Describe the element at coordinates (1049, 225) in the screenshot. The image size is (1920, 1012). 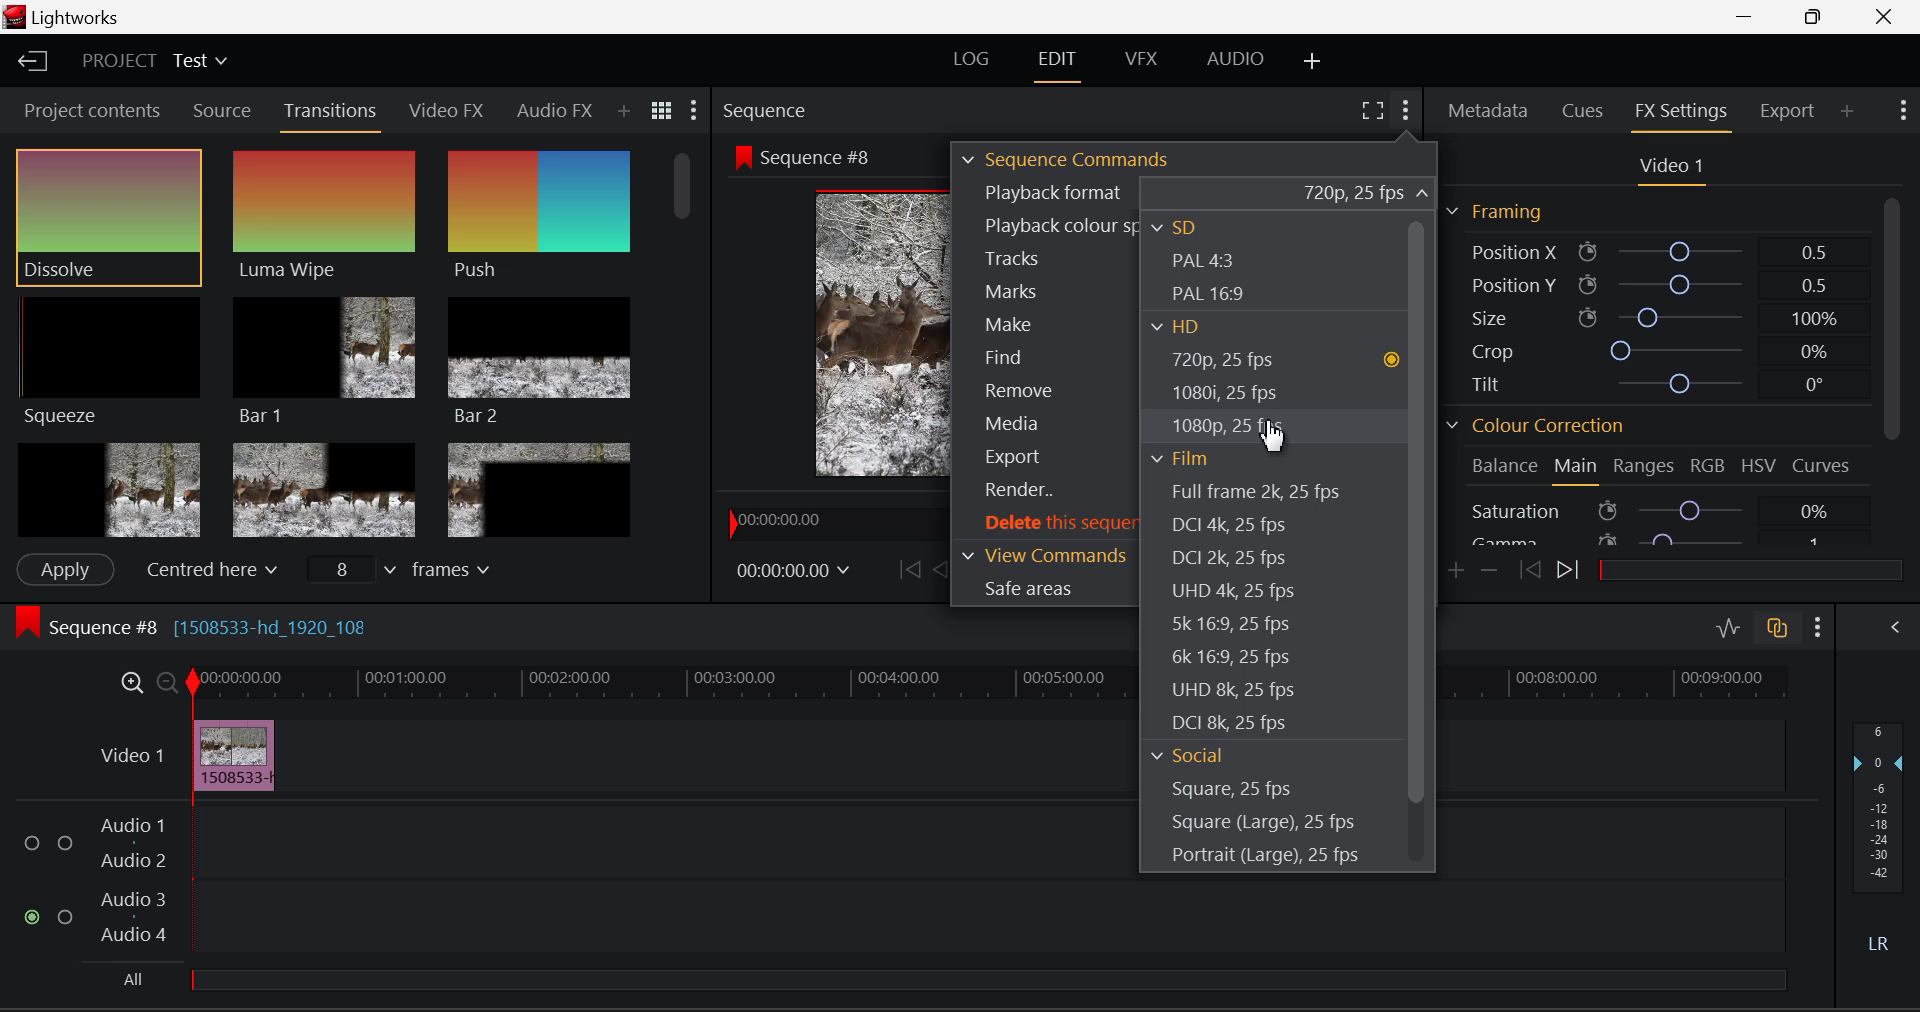
I see `Playback color space` at that location.